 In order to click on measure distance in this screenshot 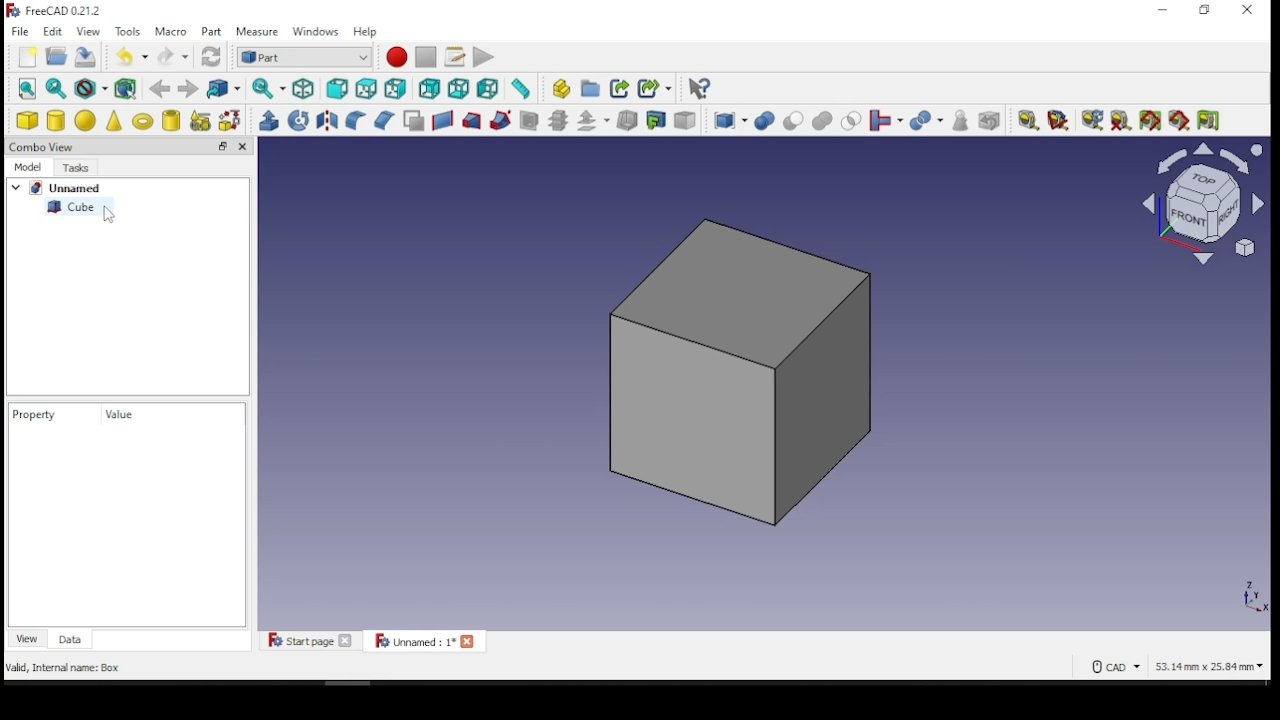, I will do `click(520, 89)`.